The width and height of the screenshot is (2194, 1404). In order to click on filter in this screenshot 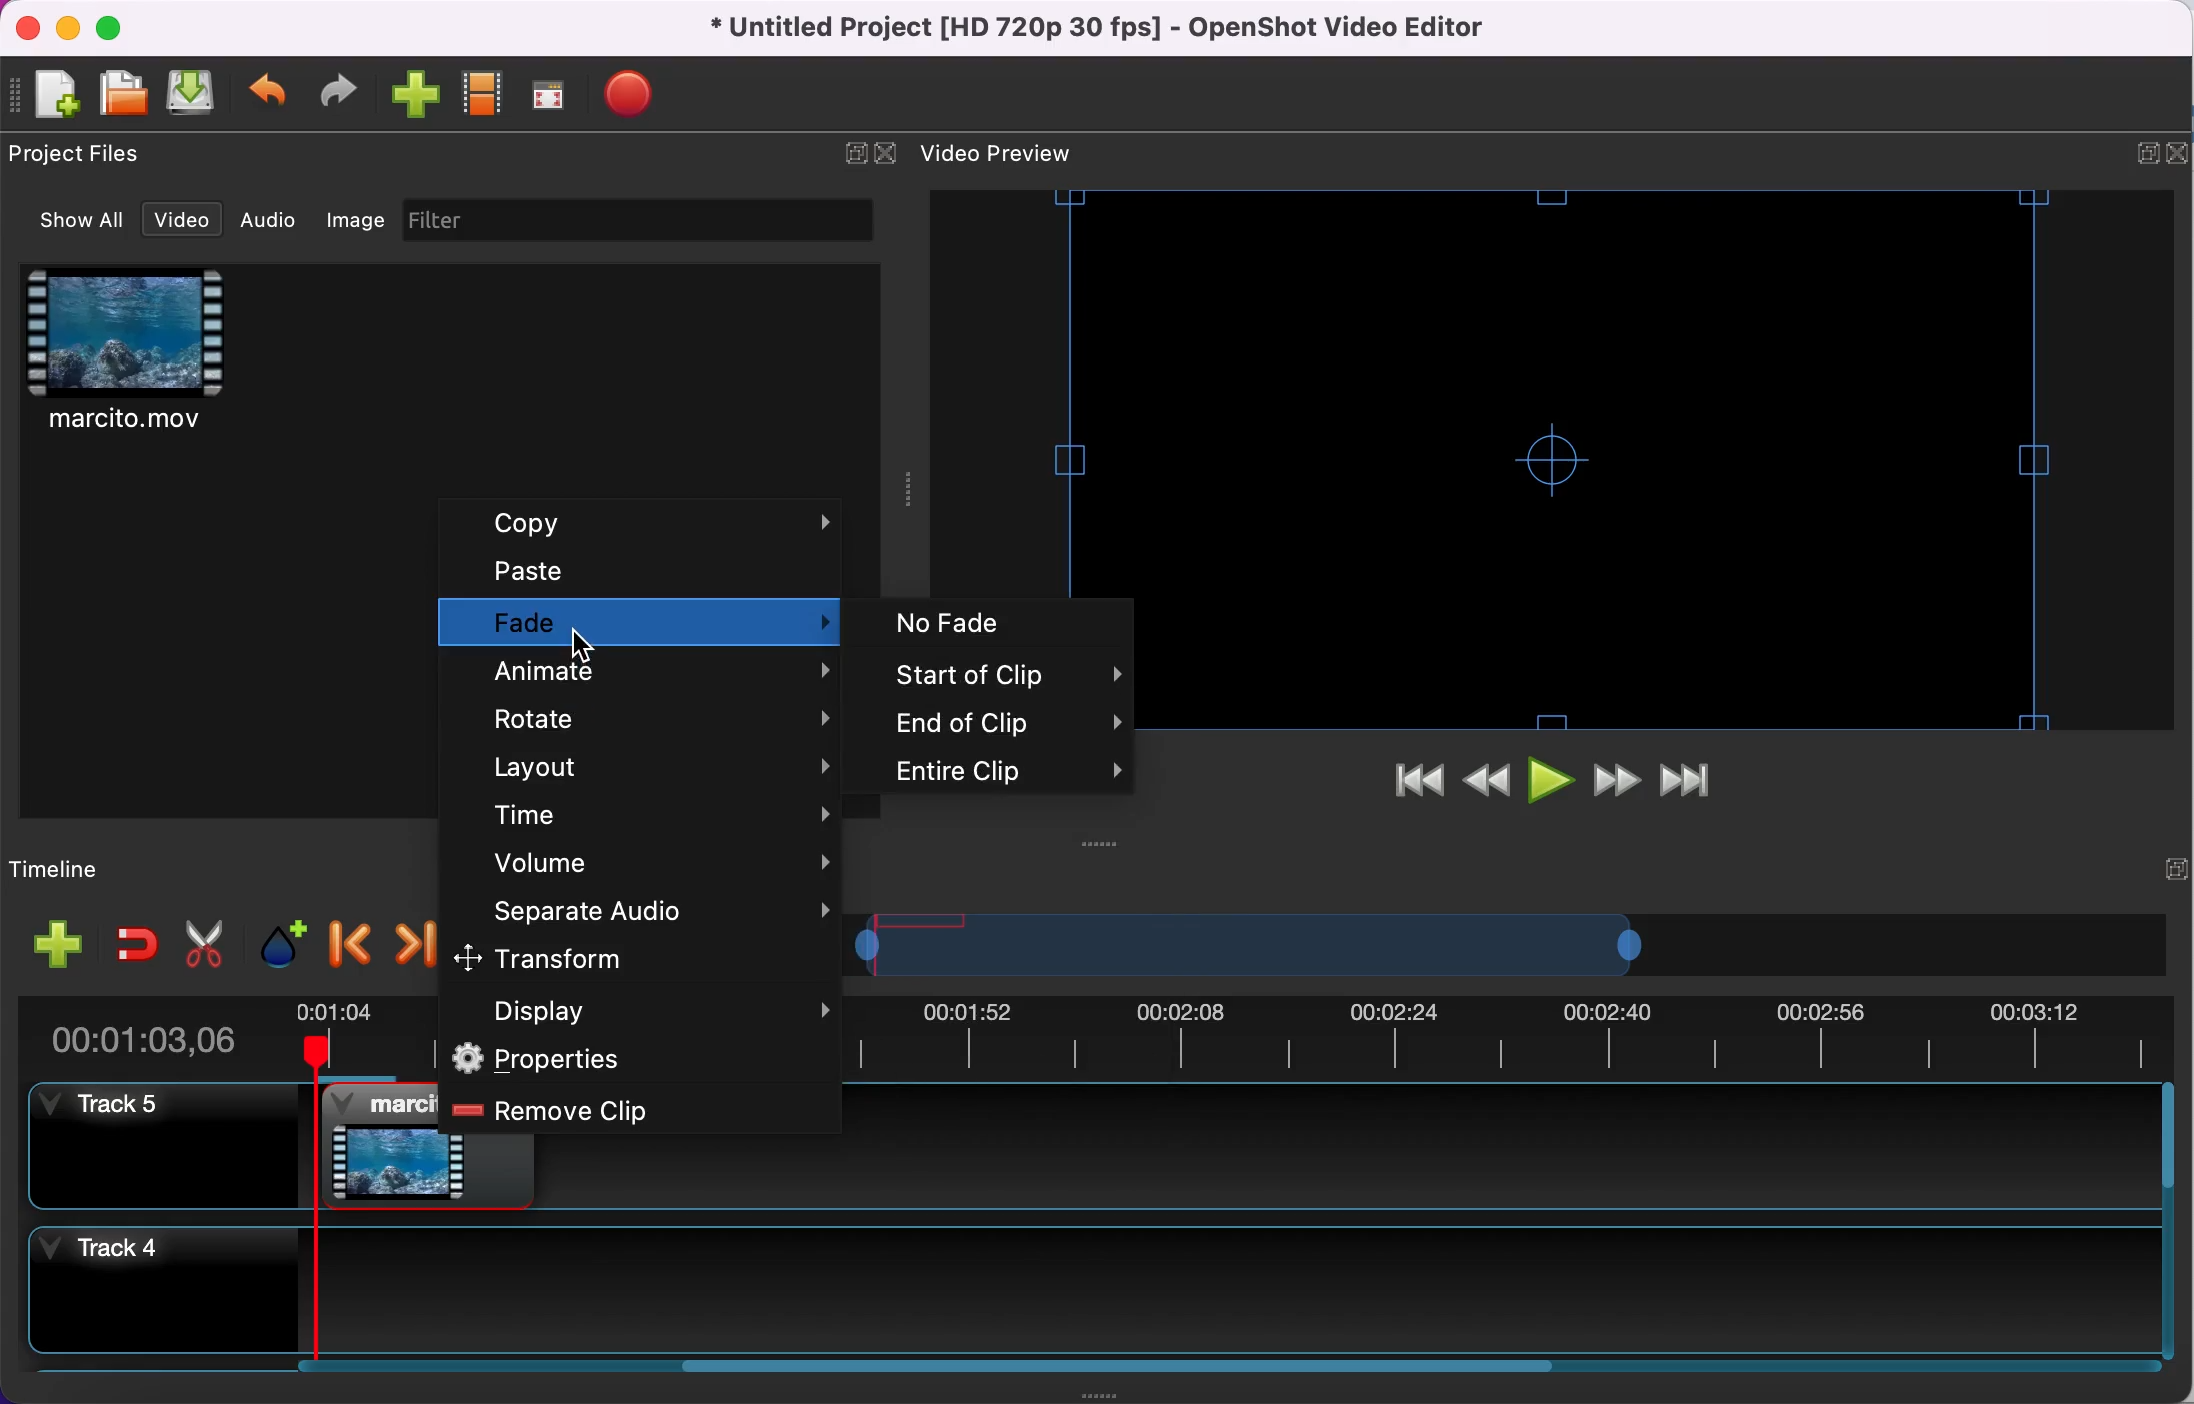, I will do `click(643, 220)`.